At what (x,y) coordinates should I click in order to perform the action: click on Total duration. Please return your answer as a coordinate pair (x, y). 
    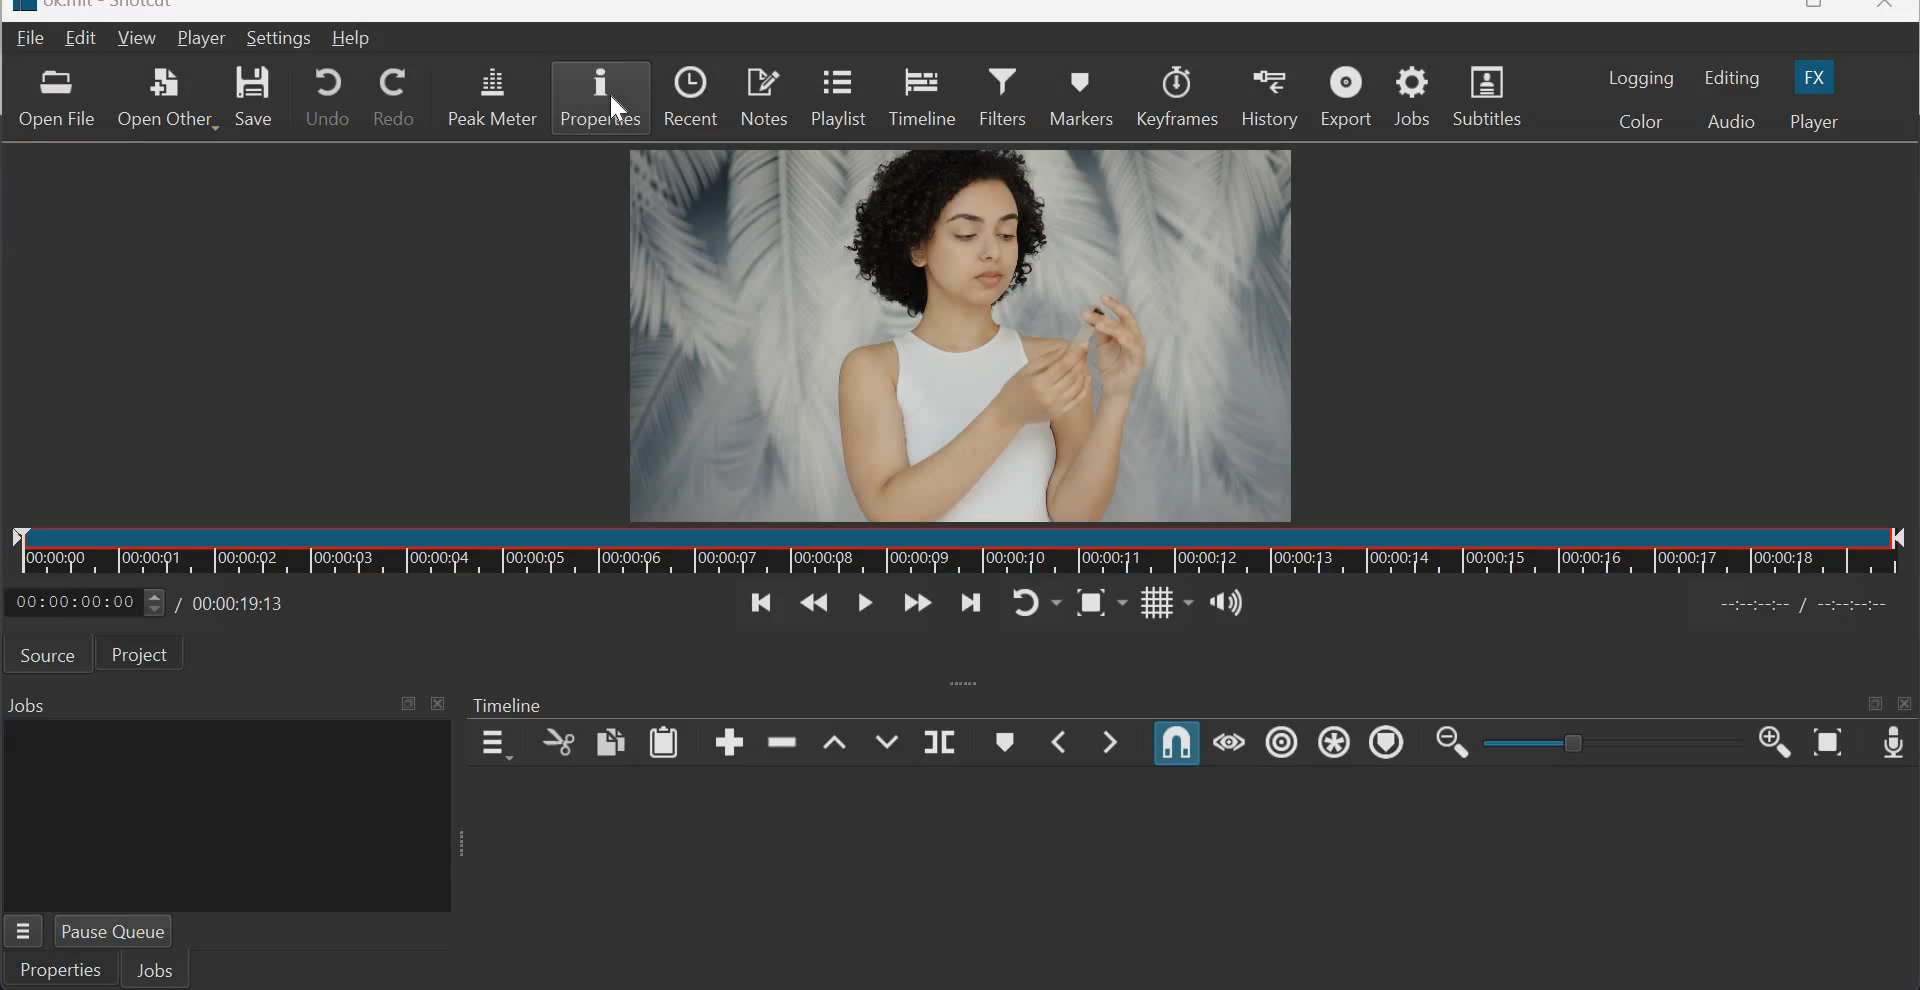
    Looking at the image, I should click on (241, 603).